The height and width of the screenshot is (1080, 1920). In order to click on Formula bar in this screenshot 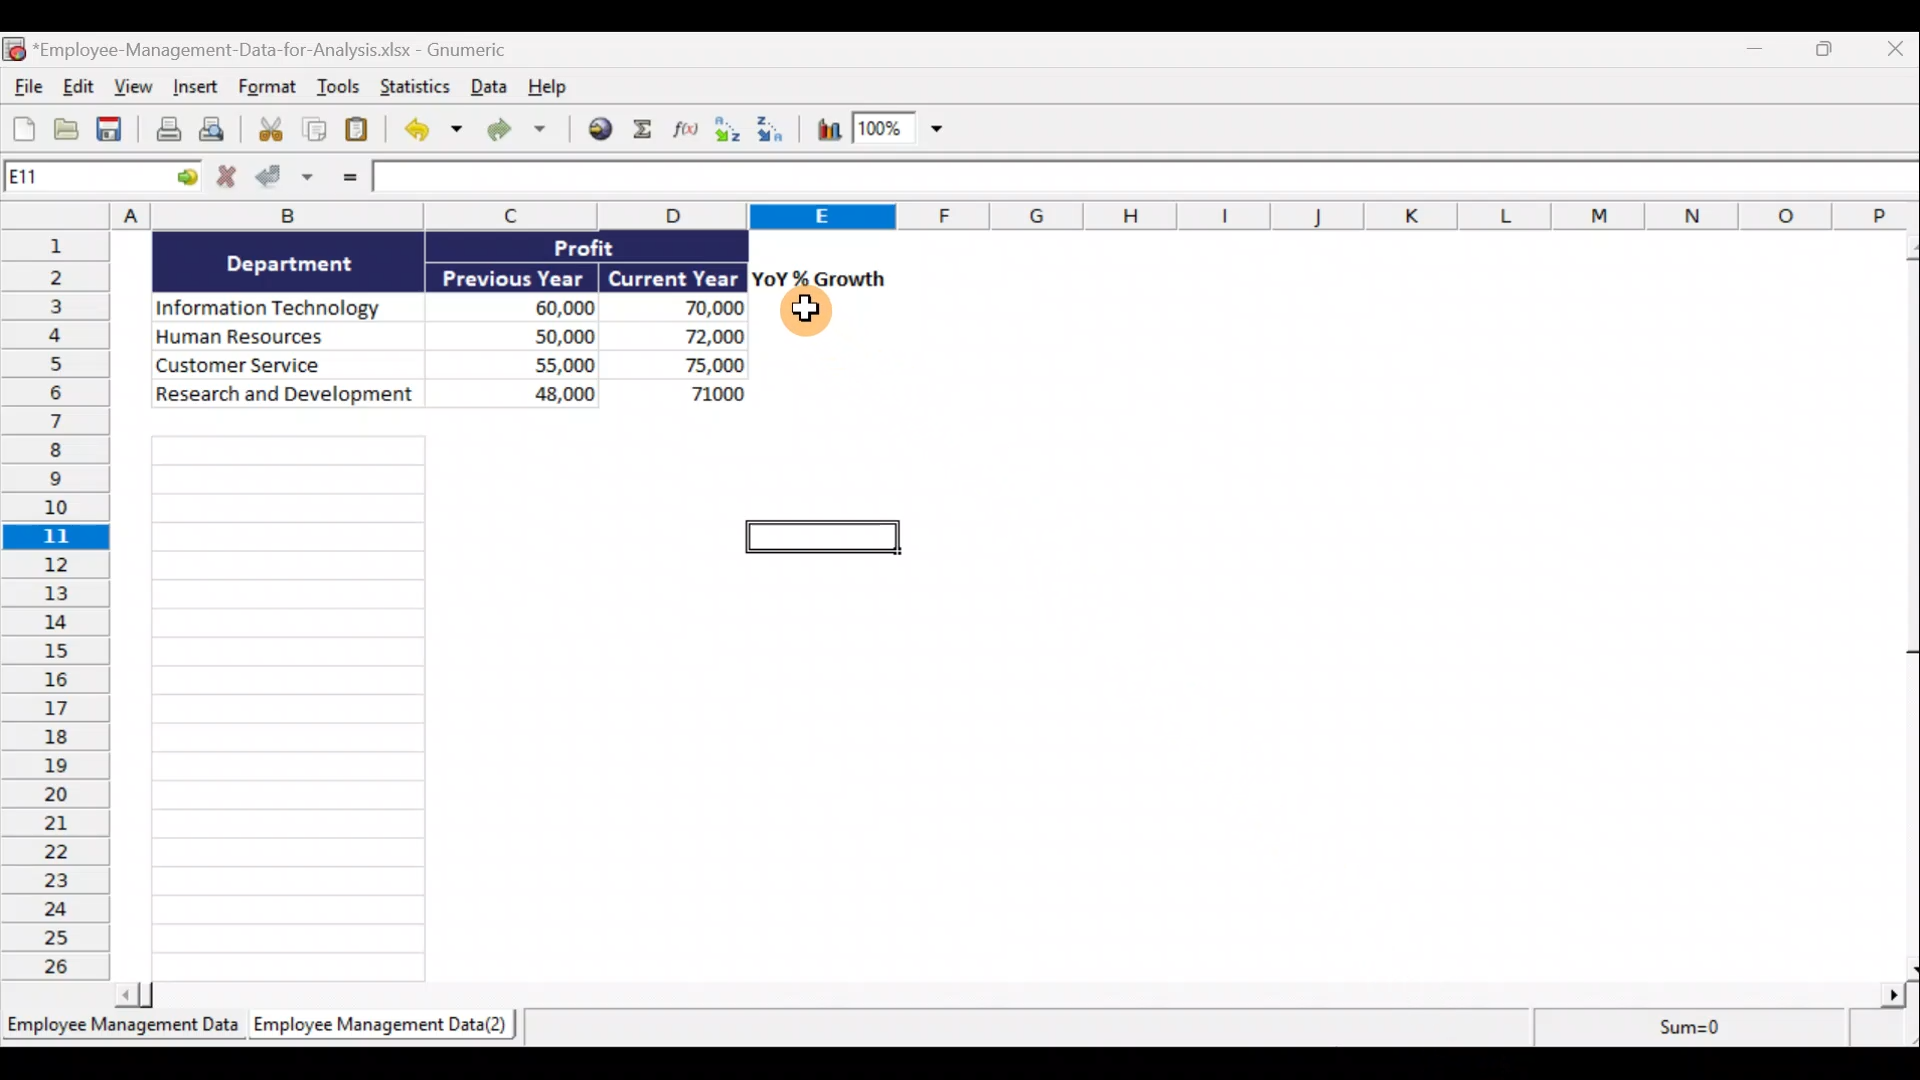, I will do `click(1147, 180)`.